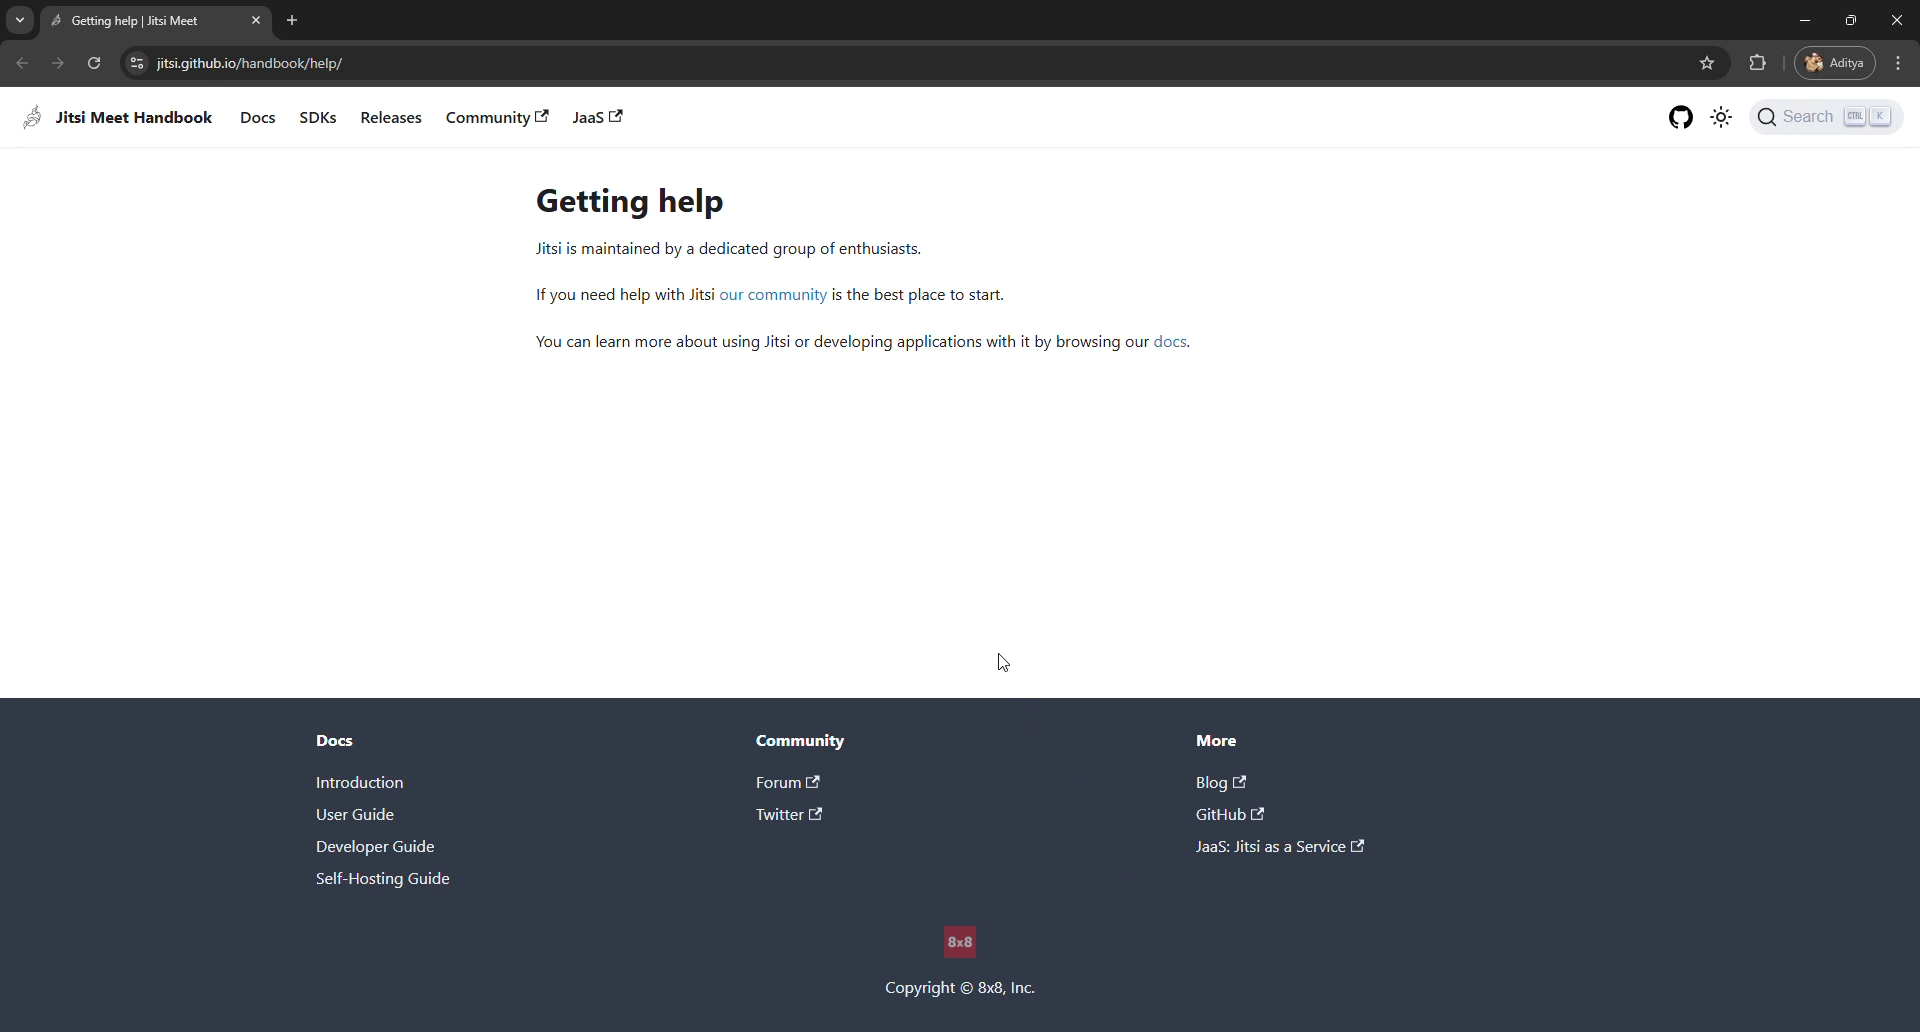 Image resolution: width=1920 pixels, height=1032 pixels. What do you see at coordinates (133, 21) in the screenshot?
I see `getting help` at bounding box center [133, 21].